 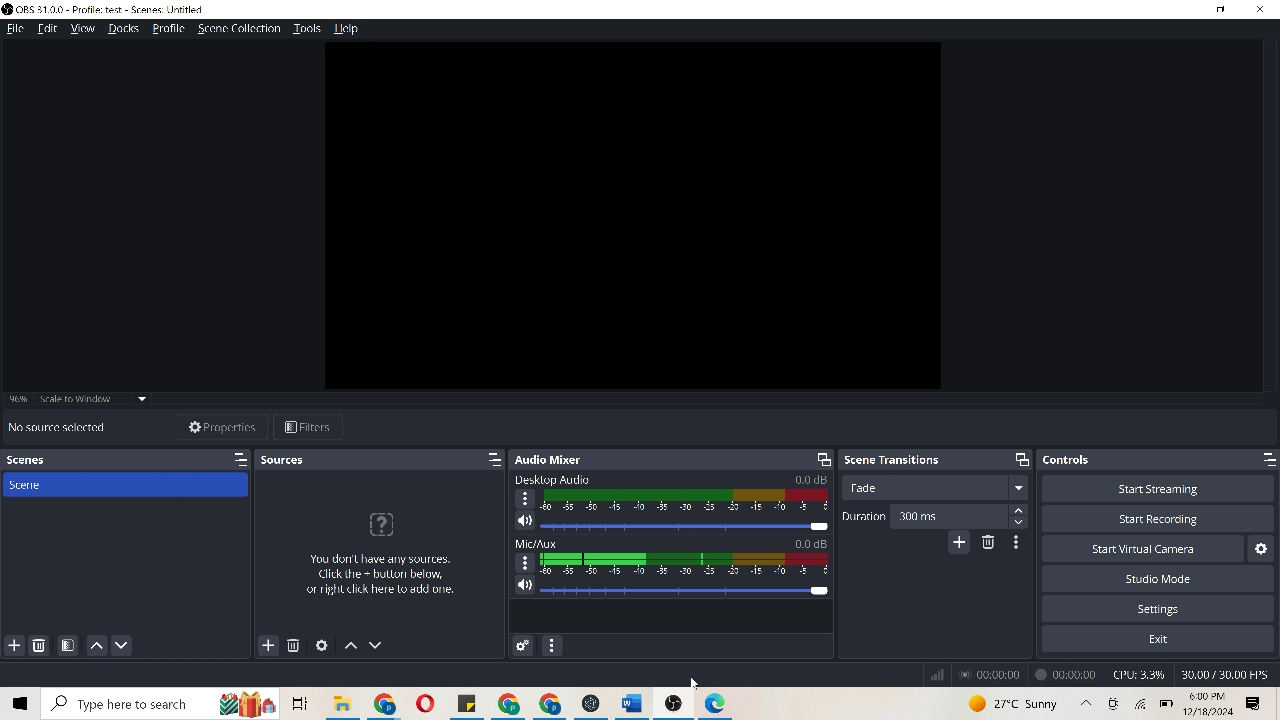 What do you see at coordinates (678, 703) in the screenshot?
I see `icon` at bounding box center [678, 703].